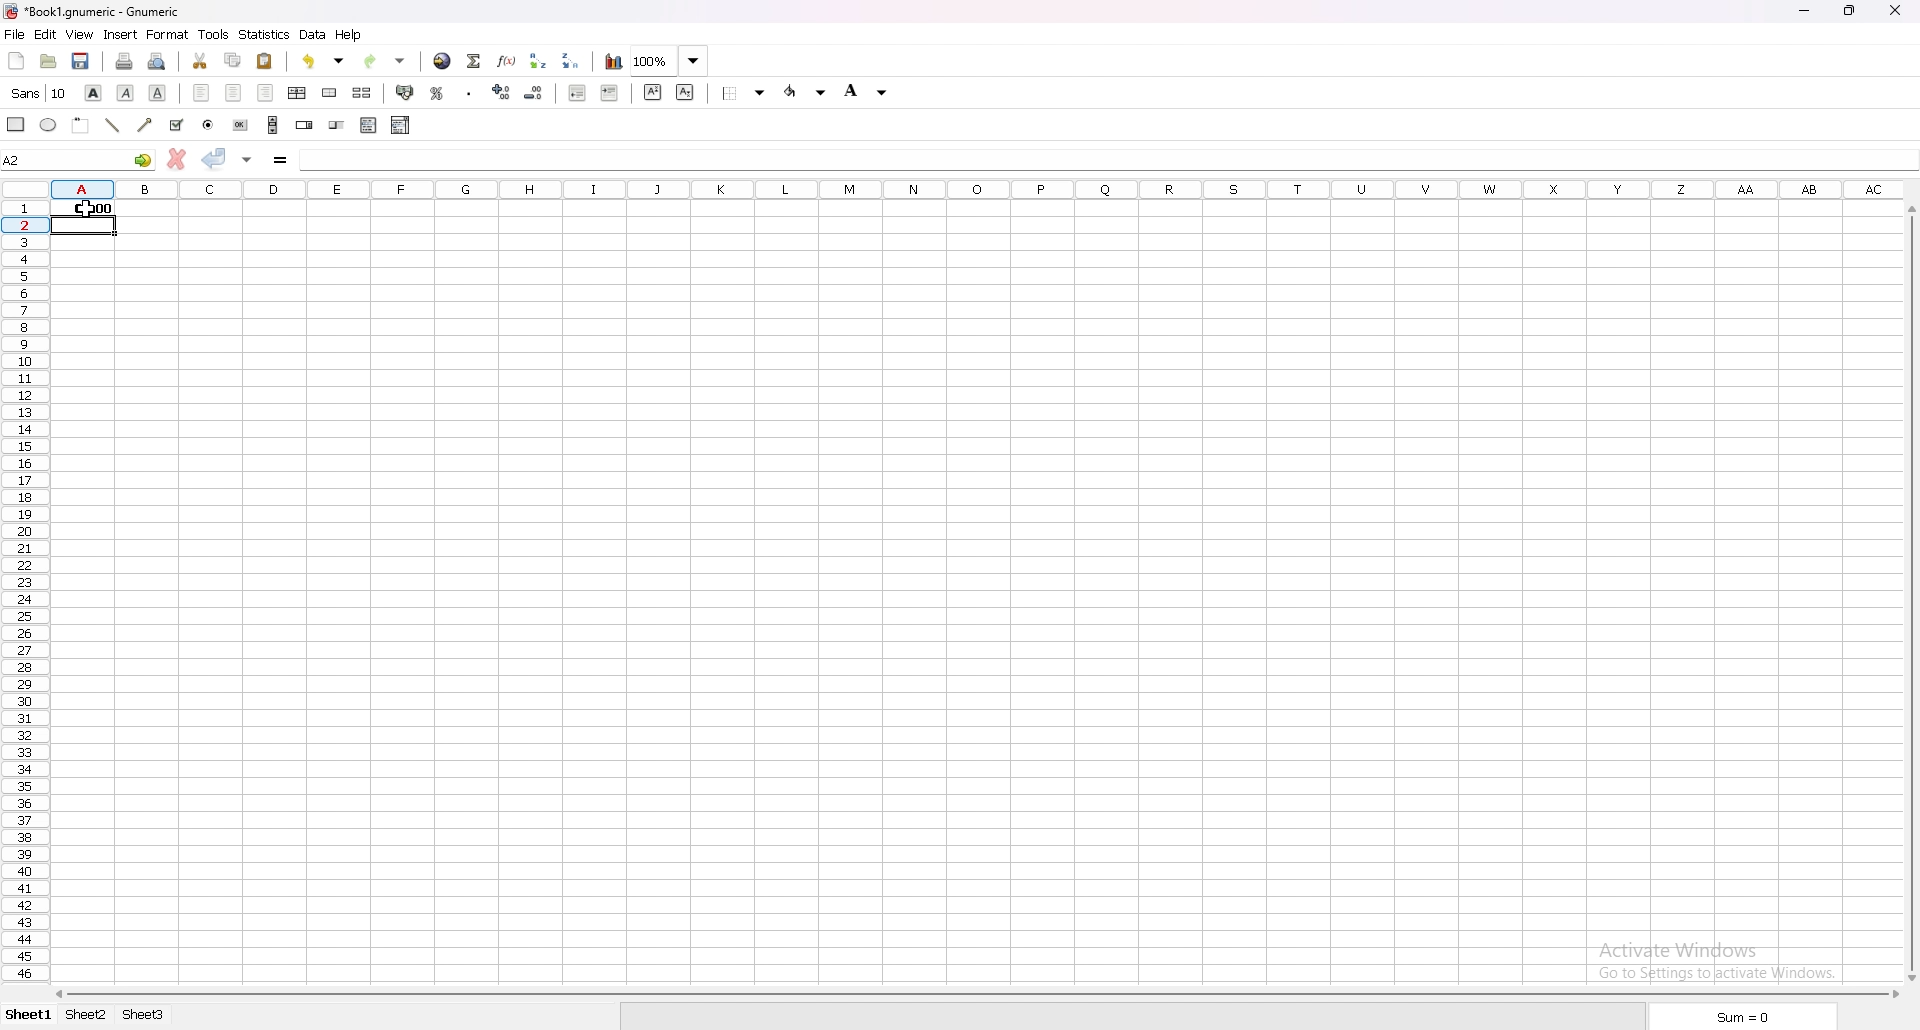 The height and width of the screenshot is (1030, 1920). What do you see at coordinates (247, 160) in the screenshot?
I see `accept change in multiple cell` at bounding box center [247, 160].